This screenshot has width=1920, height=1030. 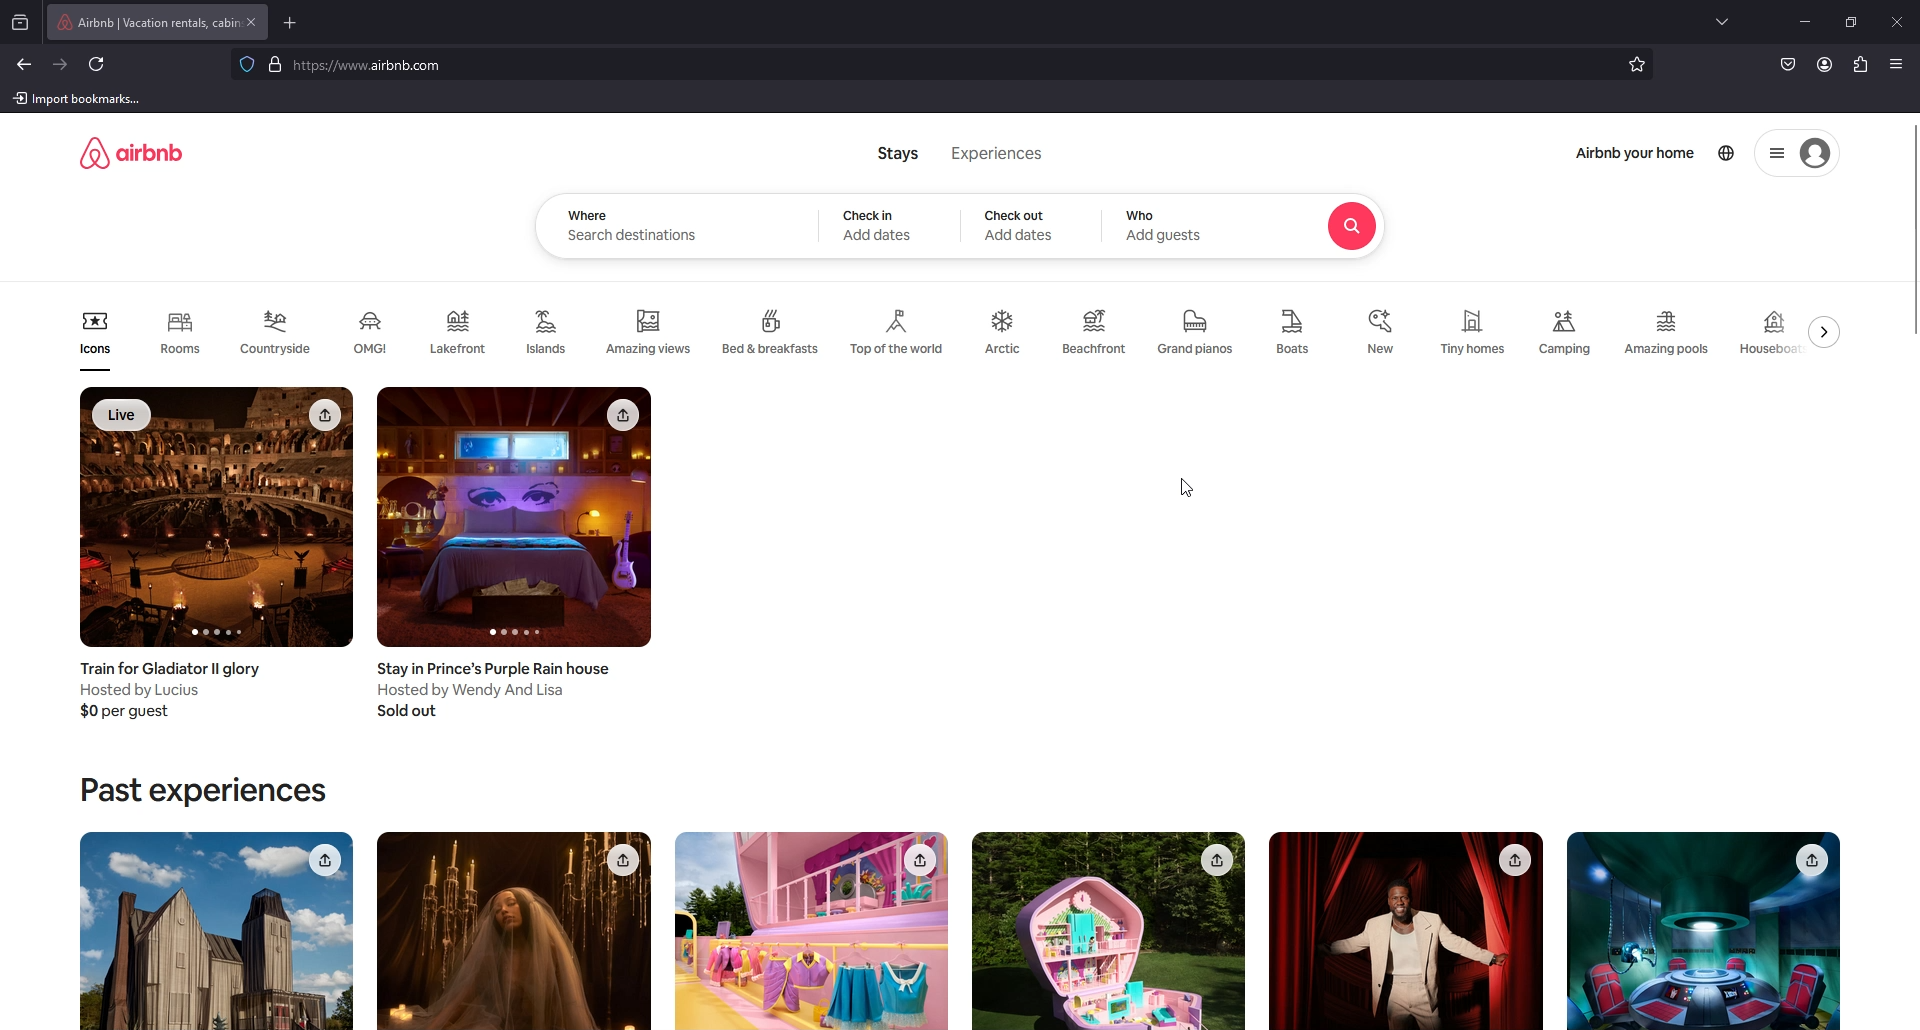 What do you see at coordinates (461, 332) in the screenshot?
I see `Lakefront` at bounding box center [461, 332].